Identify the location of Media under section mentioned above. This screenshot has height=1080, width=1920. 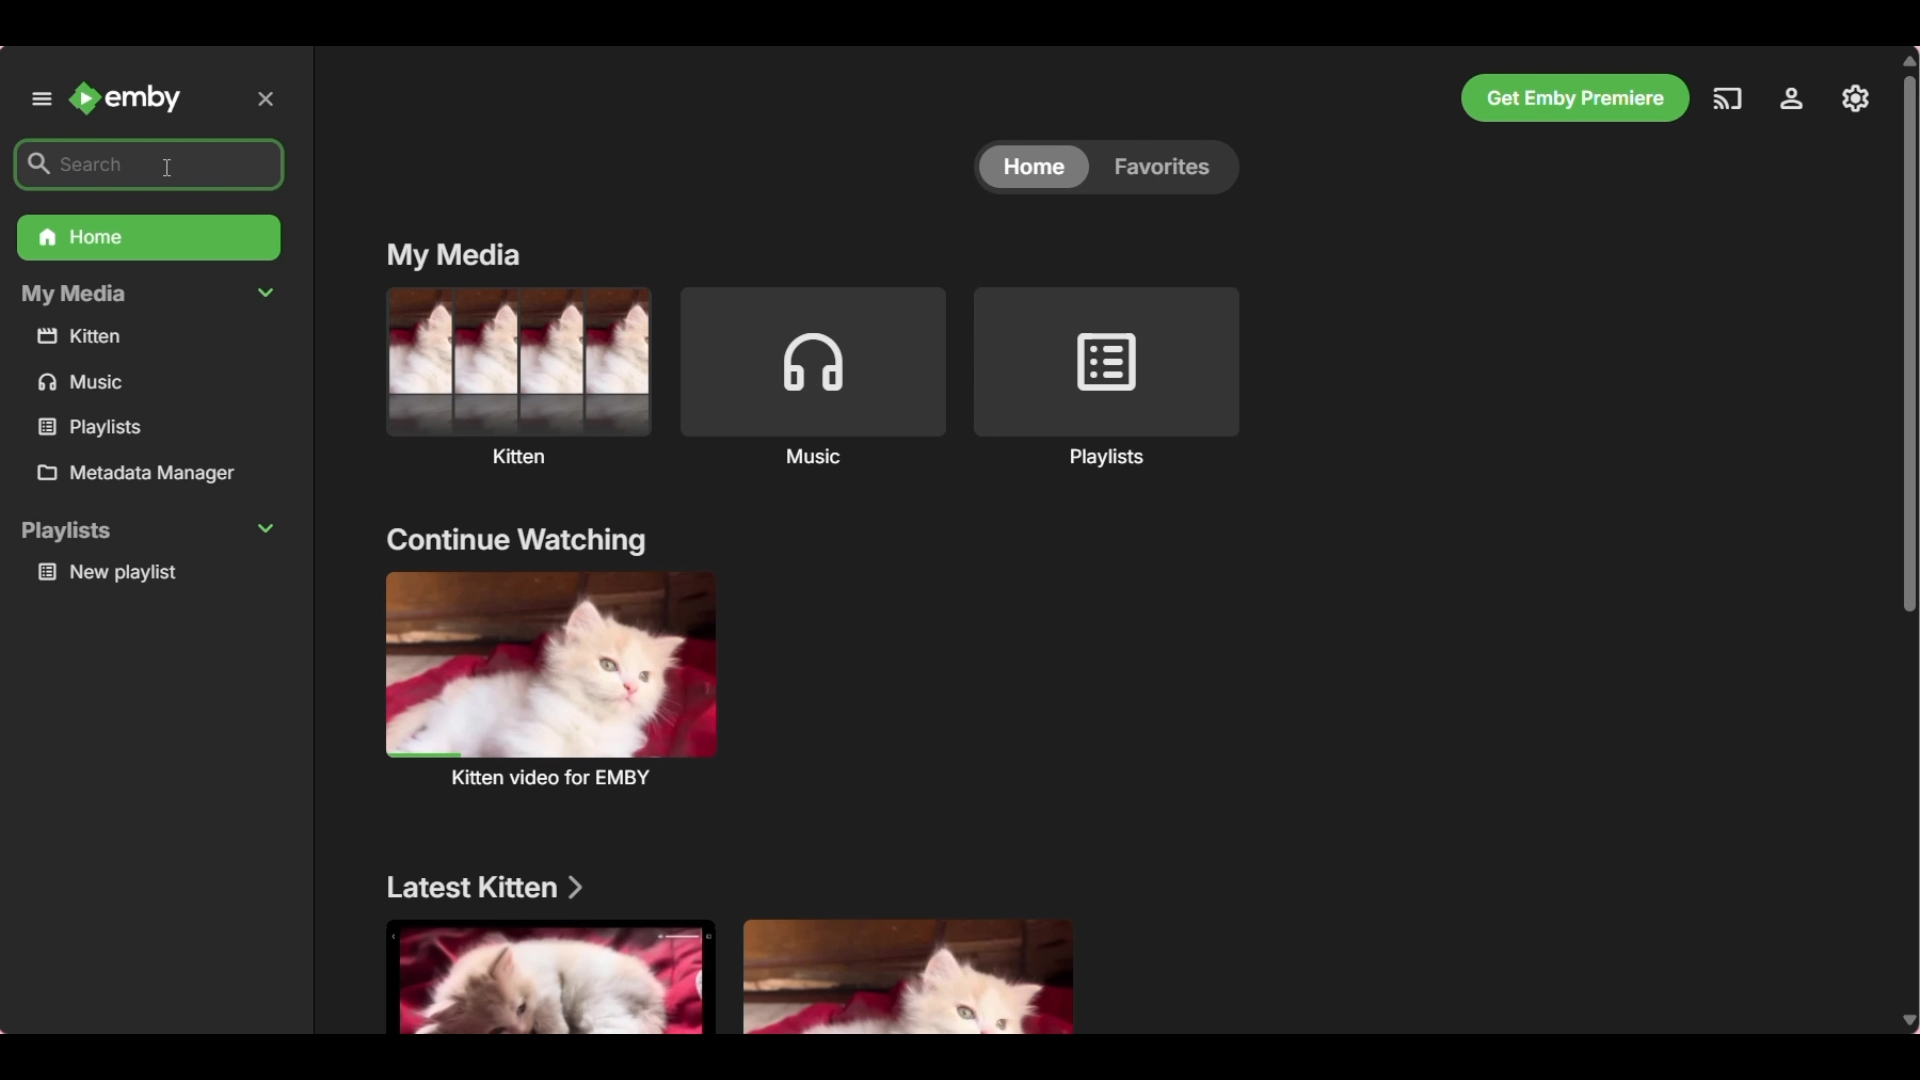
(550, 978).